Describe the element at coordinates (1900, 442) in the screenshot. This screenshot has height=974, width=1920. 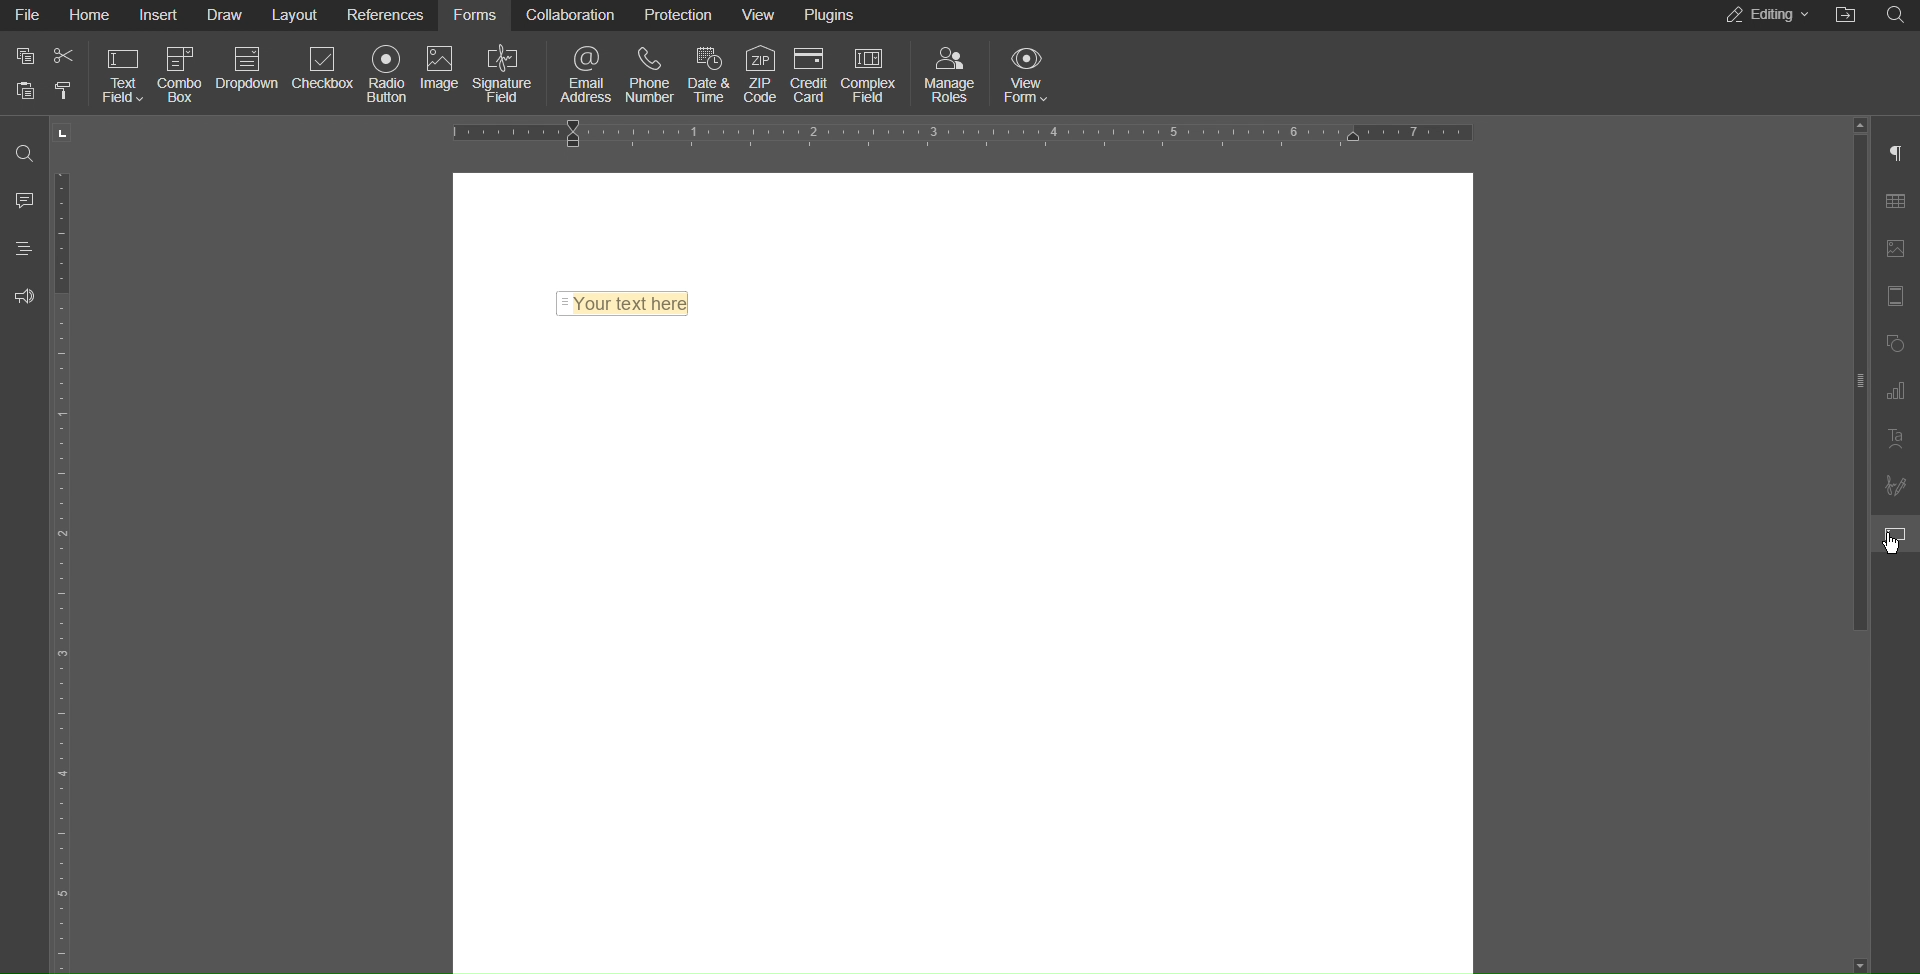
I see `Text Art` at that location.